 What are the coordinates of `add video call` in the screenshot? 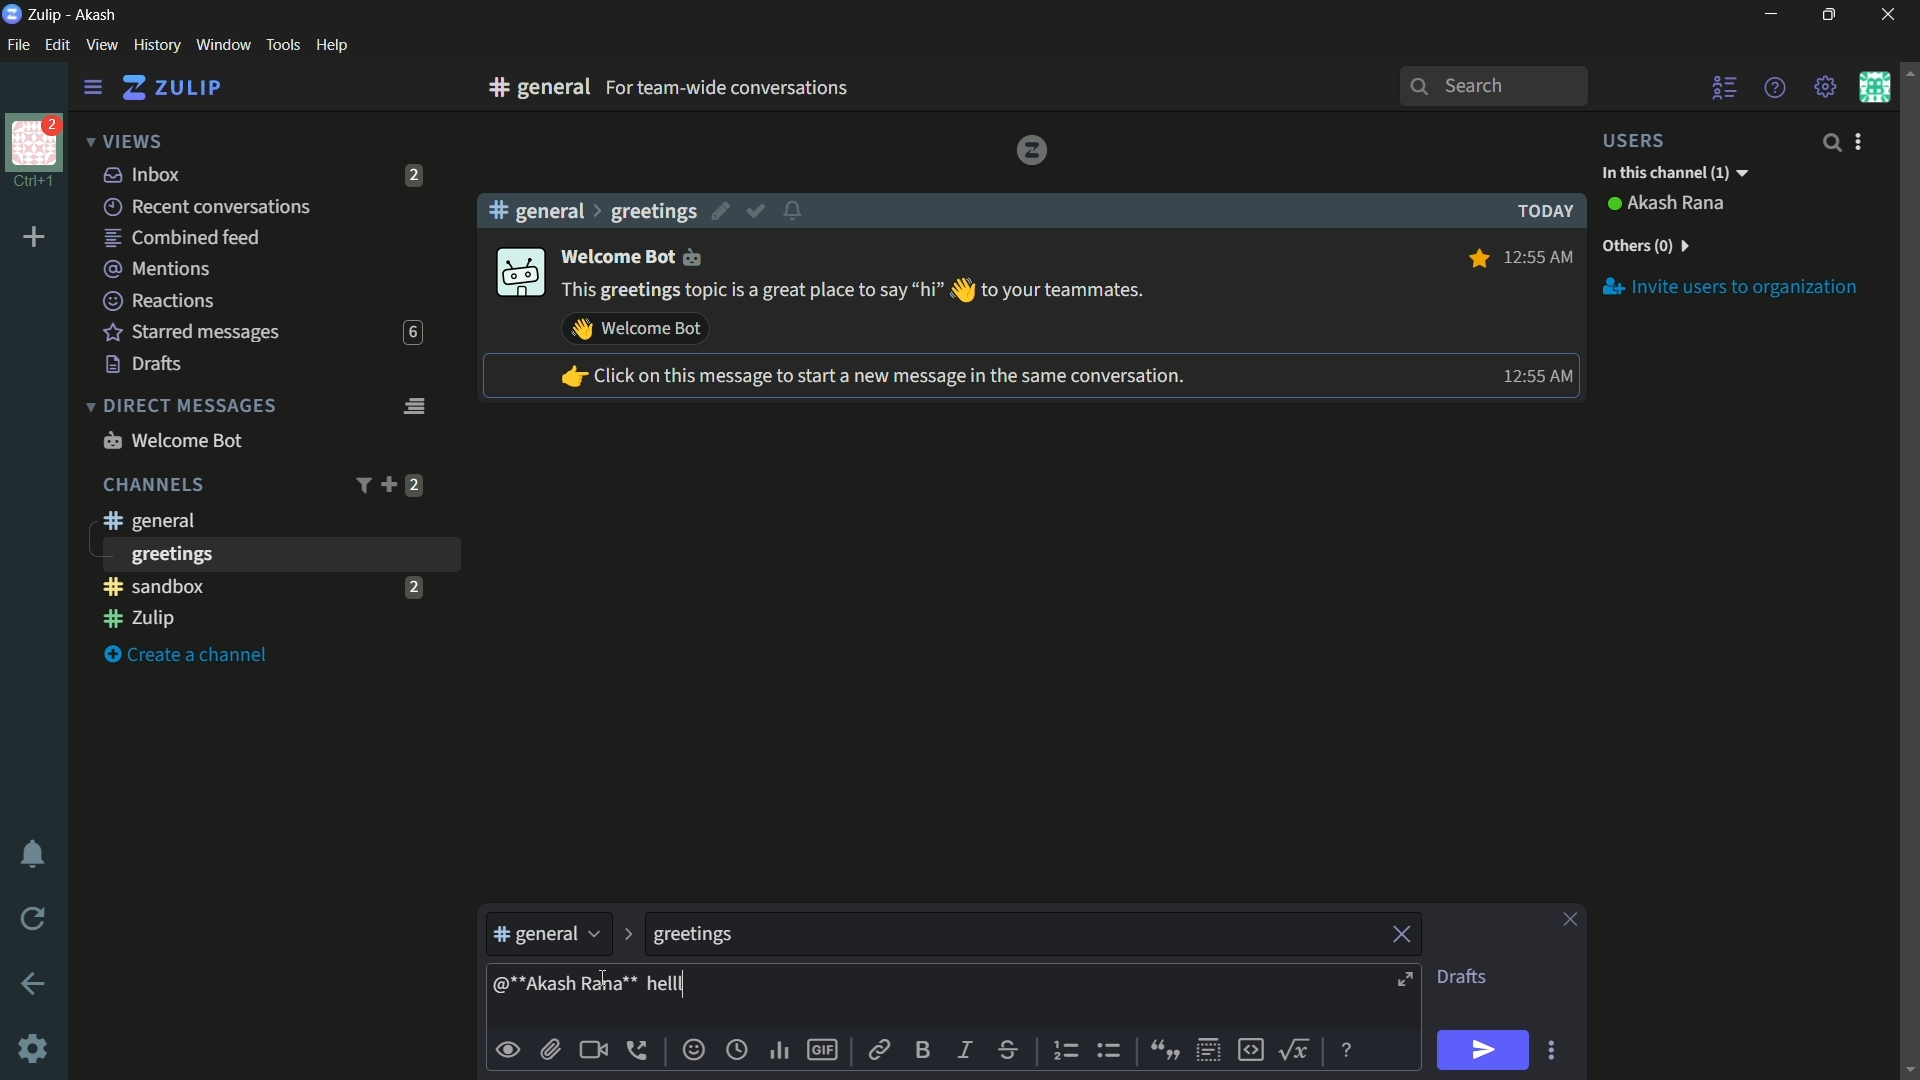 It's located at (593, 1050).